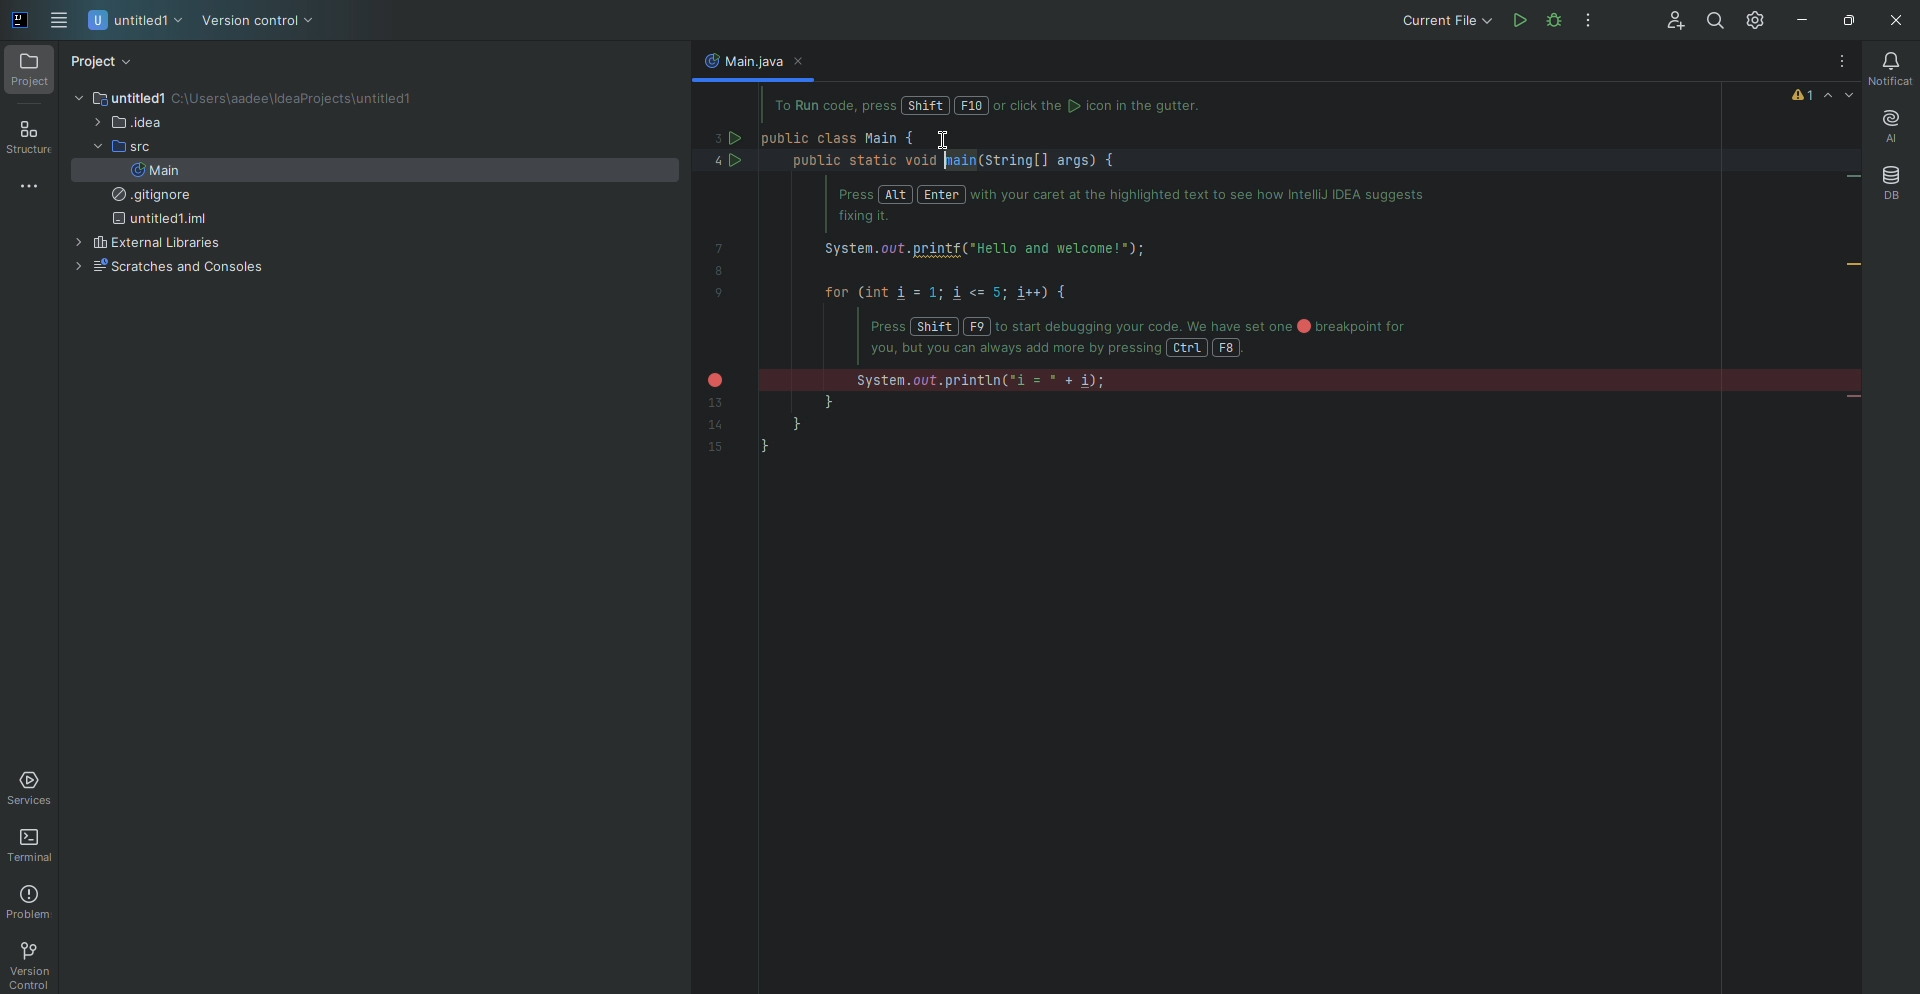  I want to click on Scratches and Consoles, so click(165, 268).